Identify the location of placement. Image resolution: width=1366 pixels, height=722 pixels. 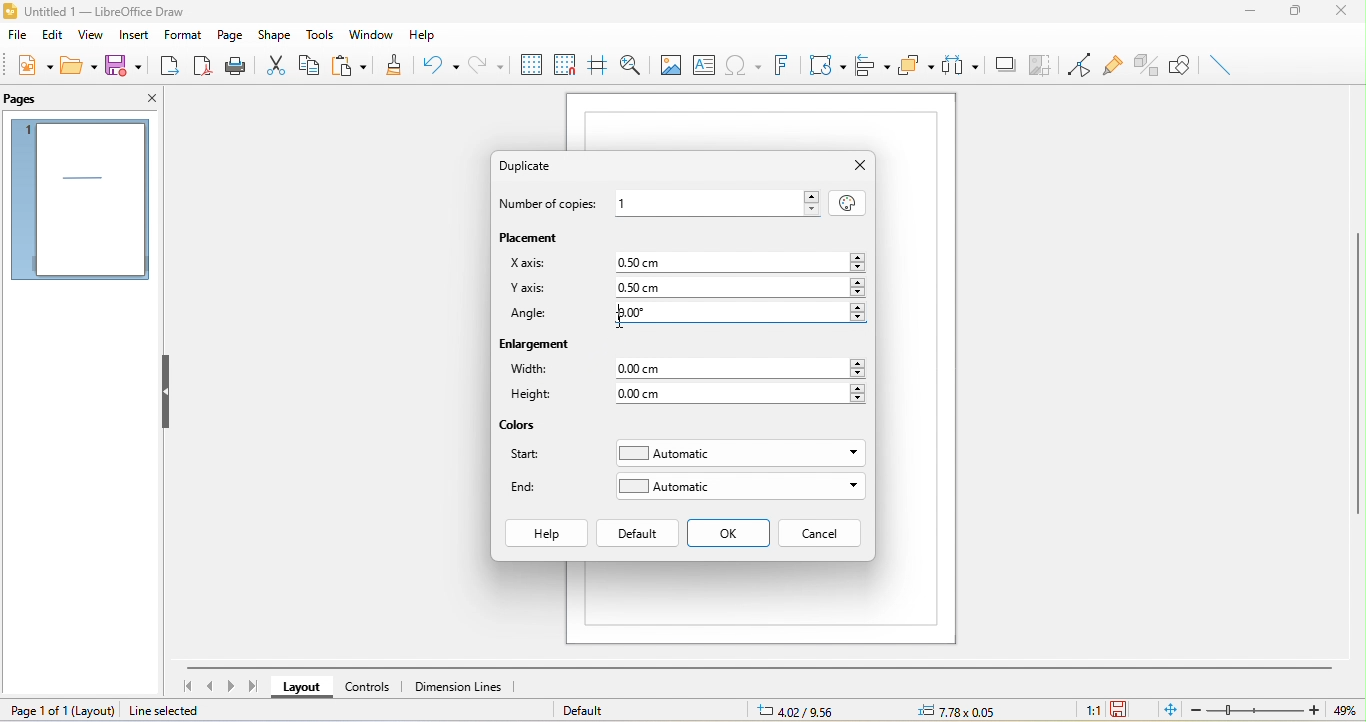
(536, 237).